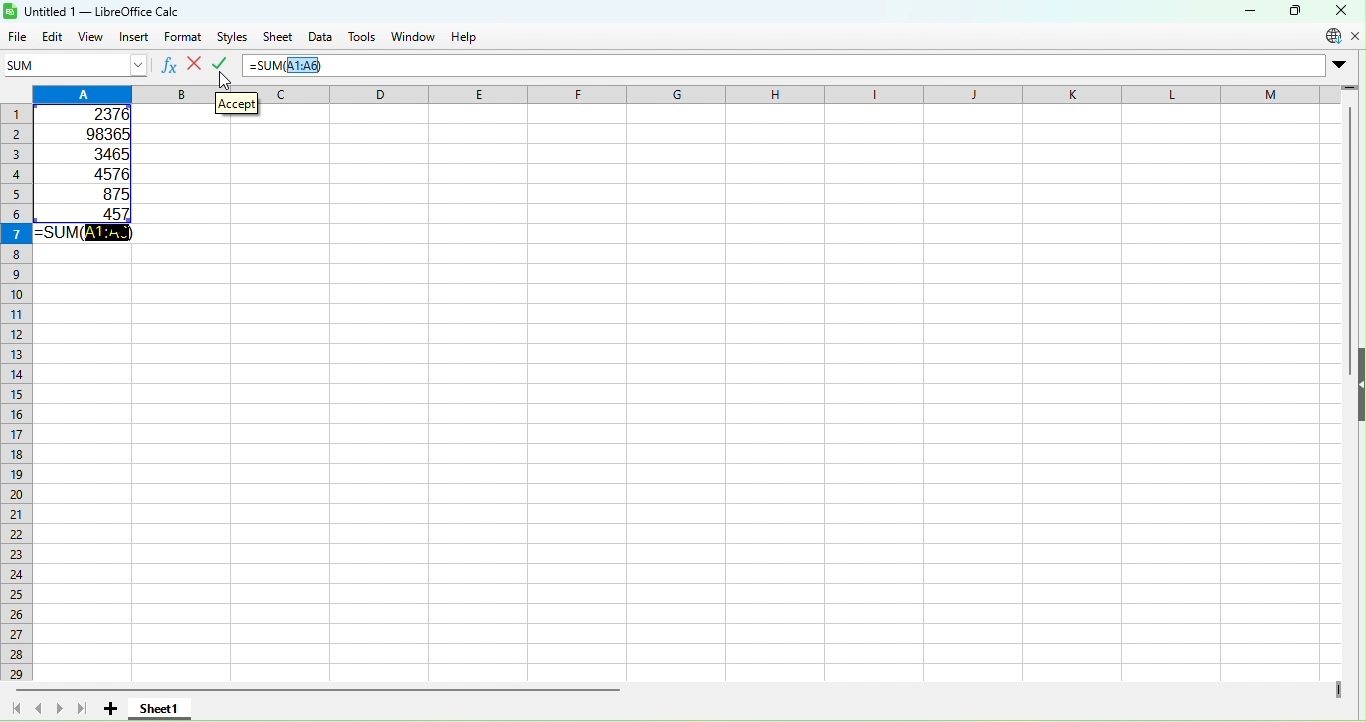  I want to click on Update information, so click(1332, 37).